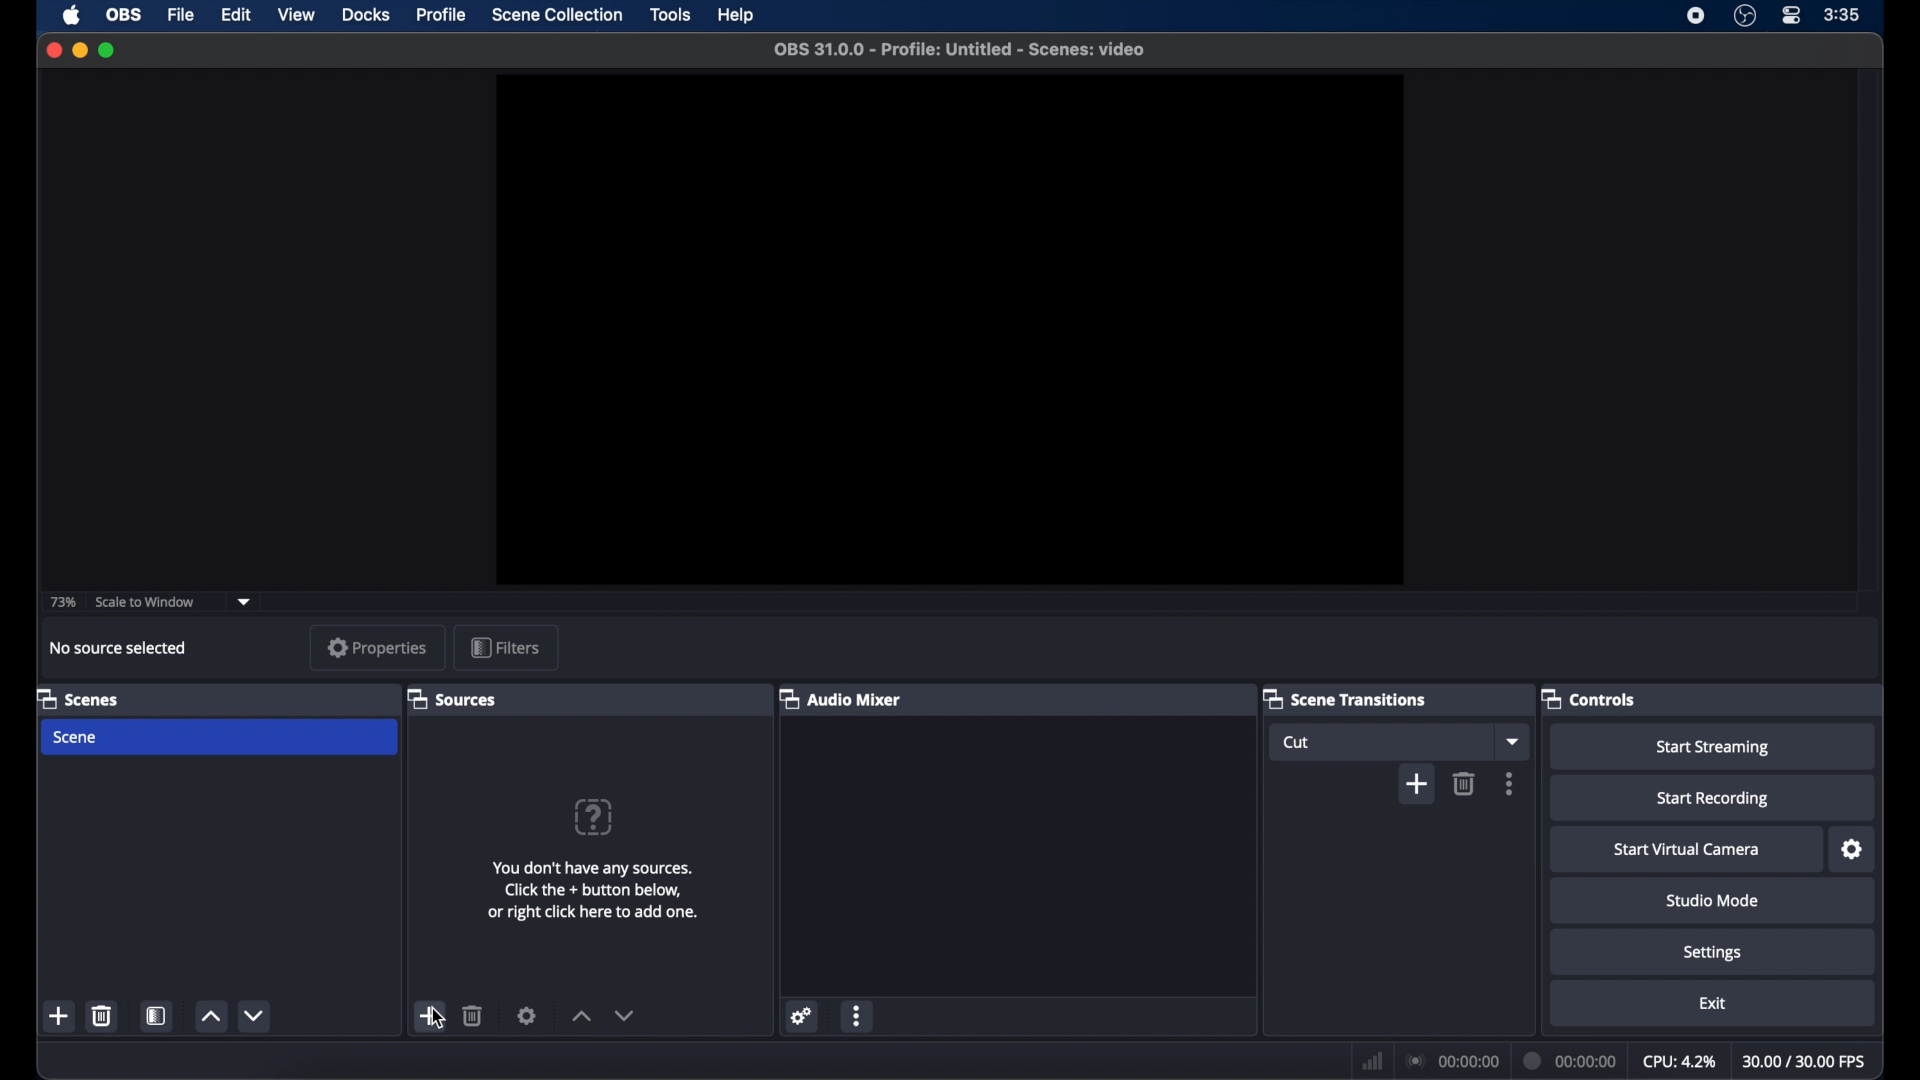 The height and width of the screenshot is (1080, 1920). I want to click on studio mode, so click(1714, 900).